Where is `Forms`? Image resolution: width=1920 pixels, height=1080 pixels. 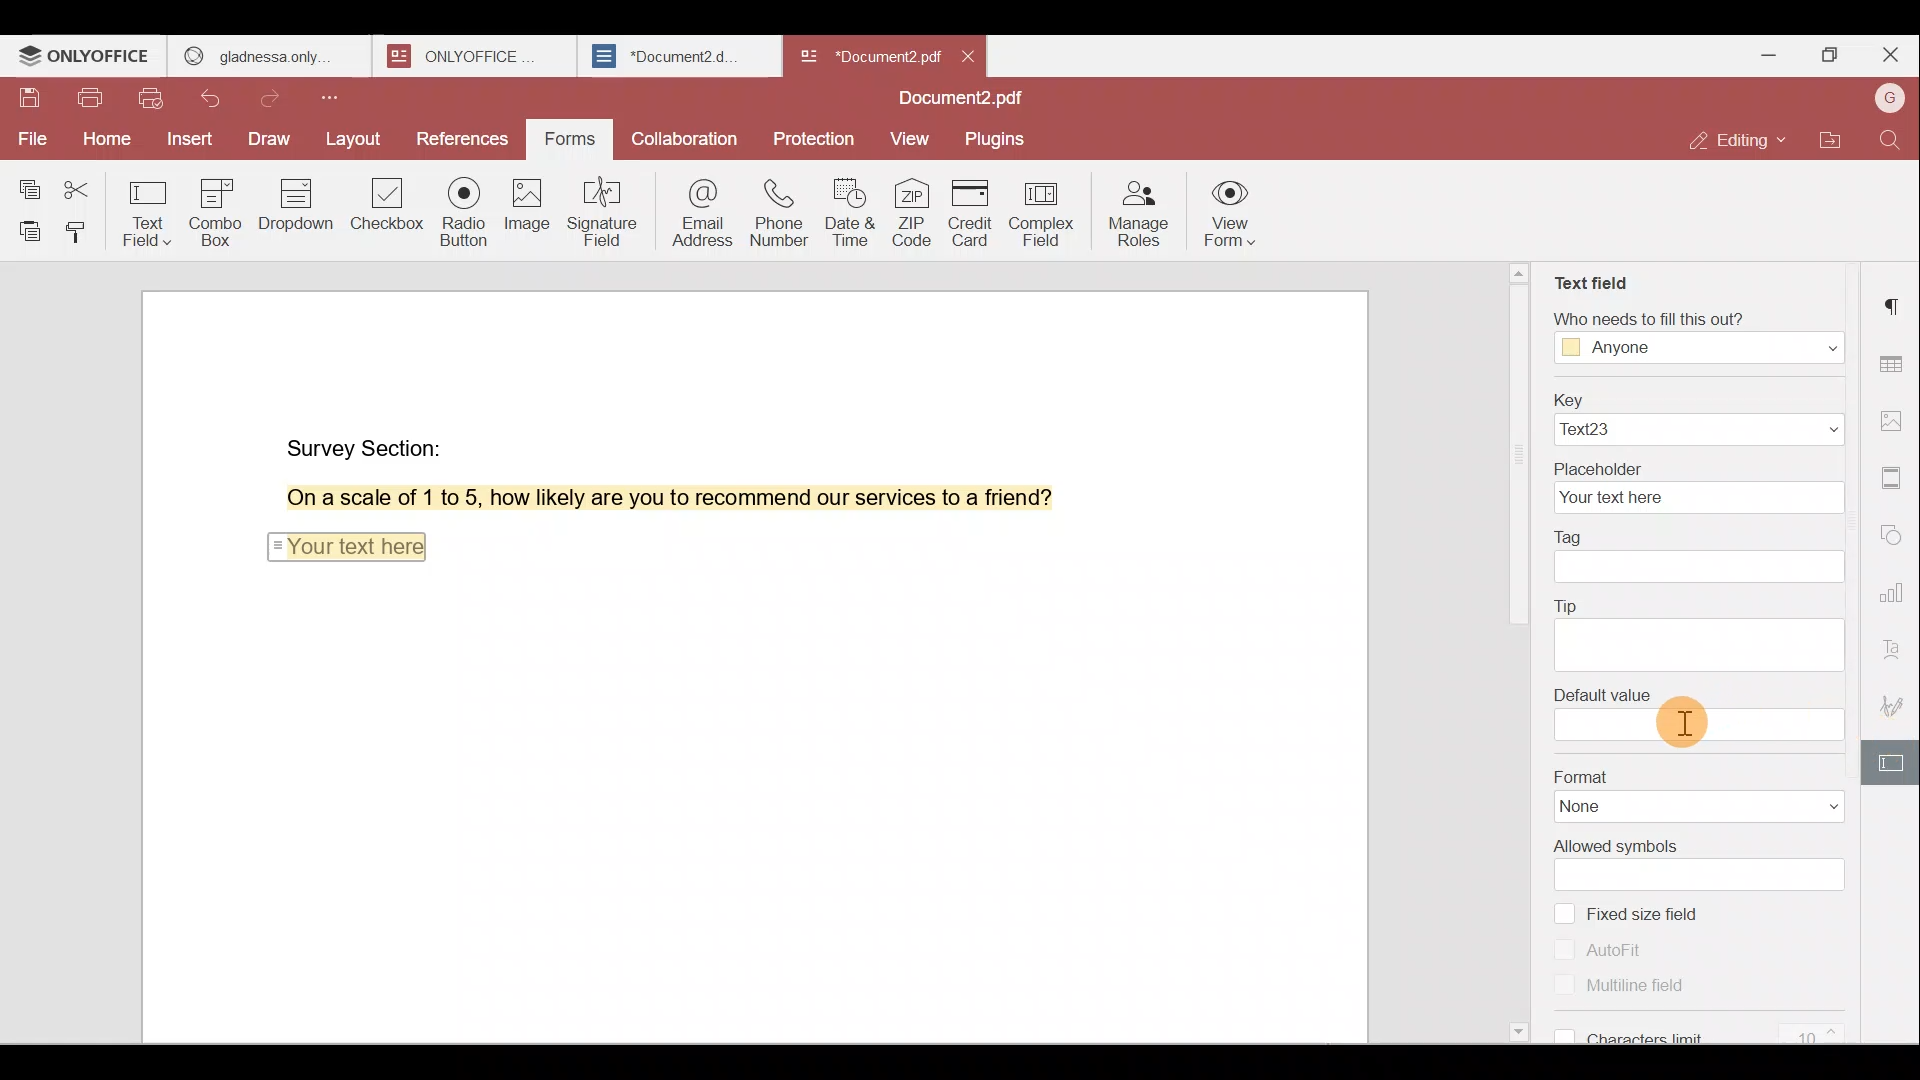
Forms is located at coordinates (572, 140).